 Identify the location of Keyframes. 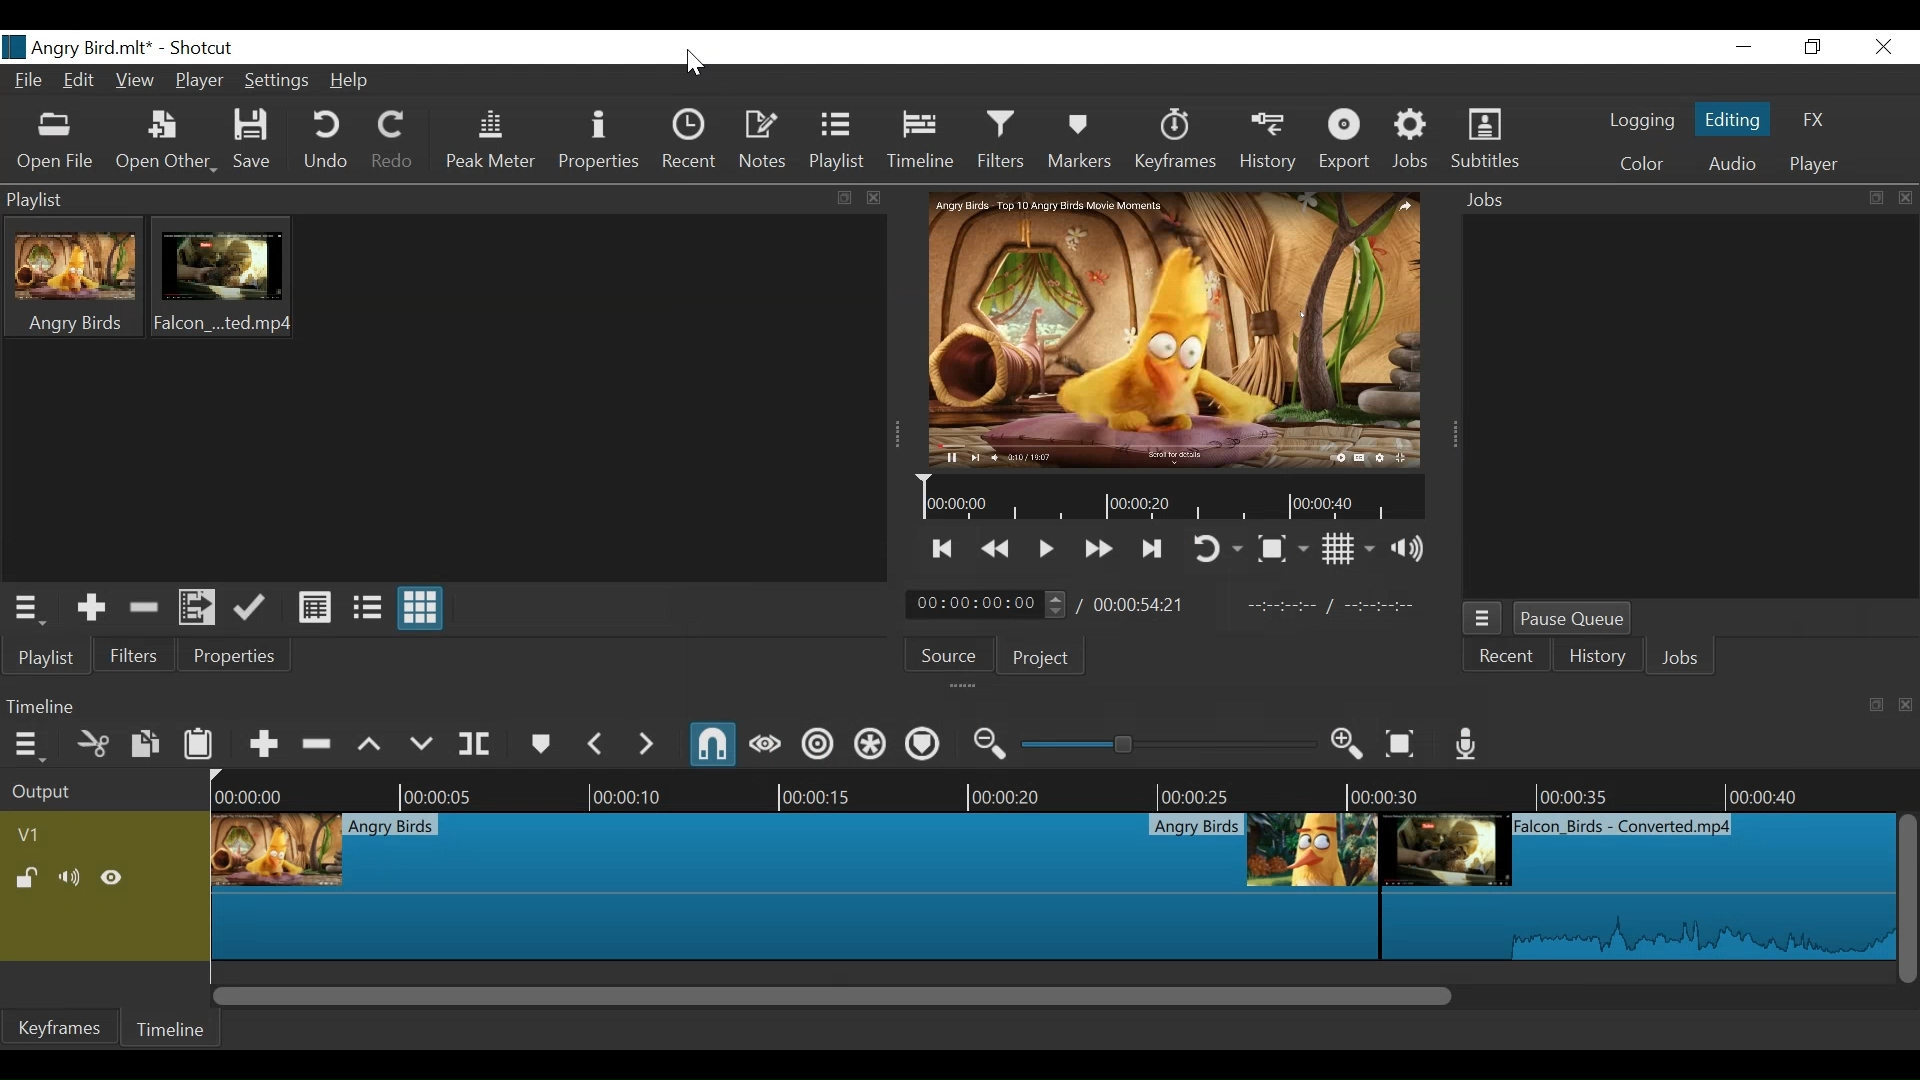
(1177, 141).